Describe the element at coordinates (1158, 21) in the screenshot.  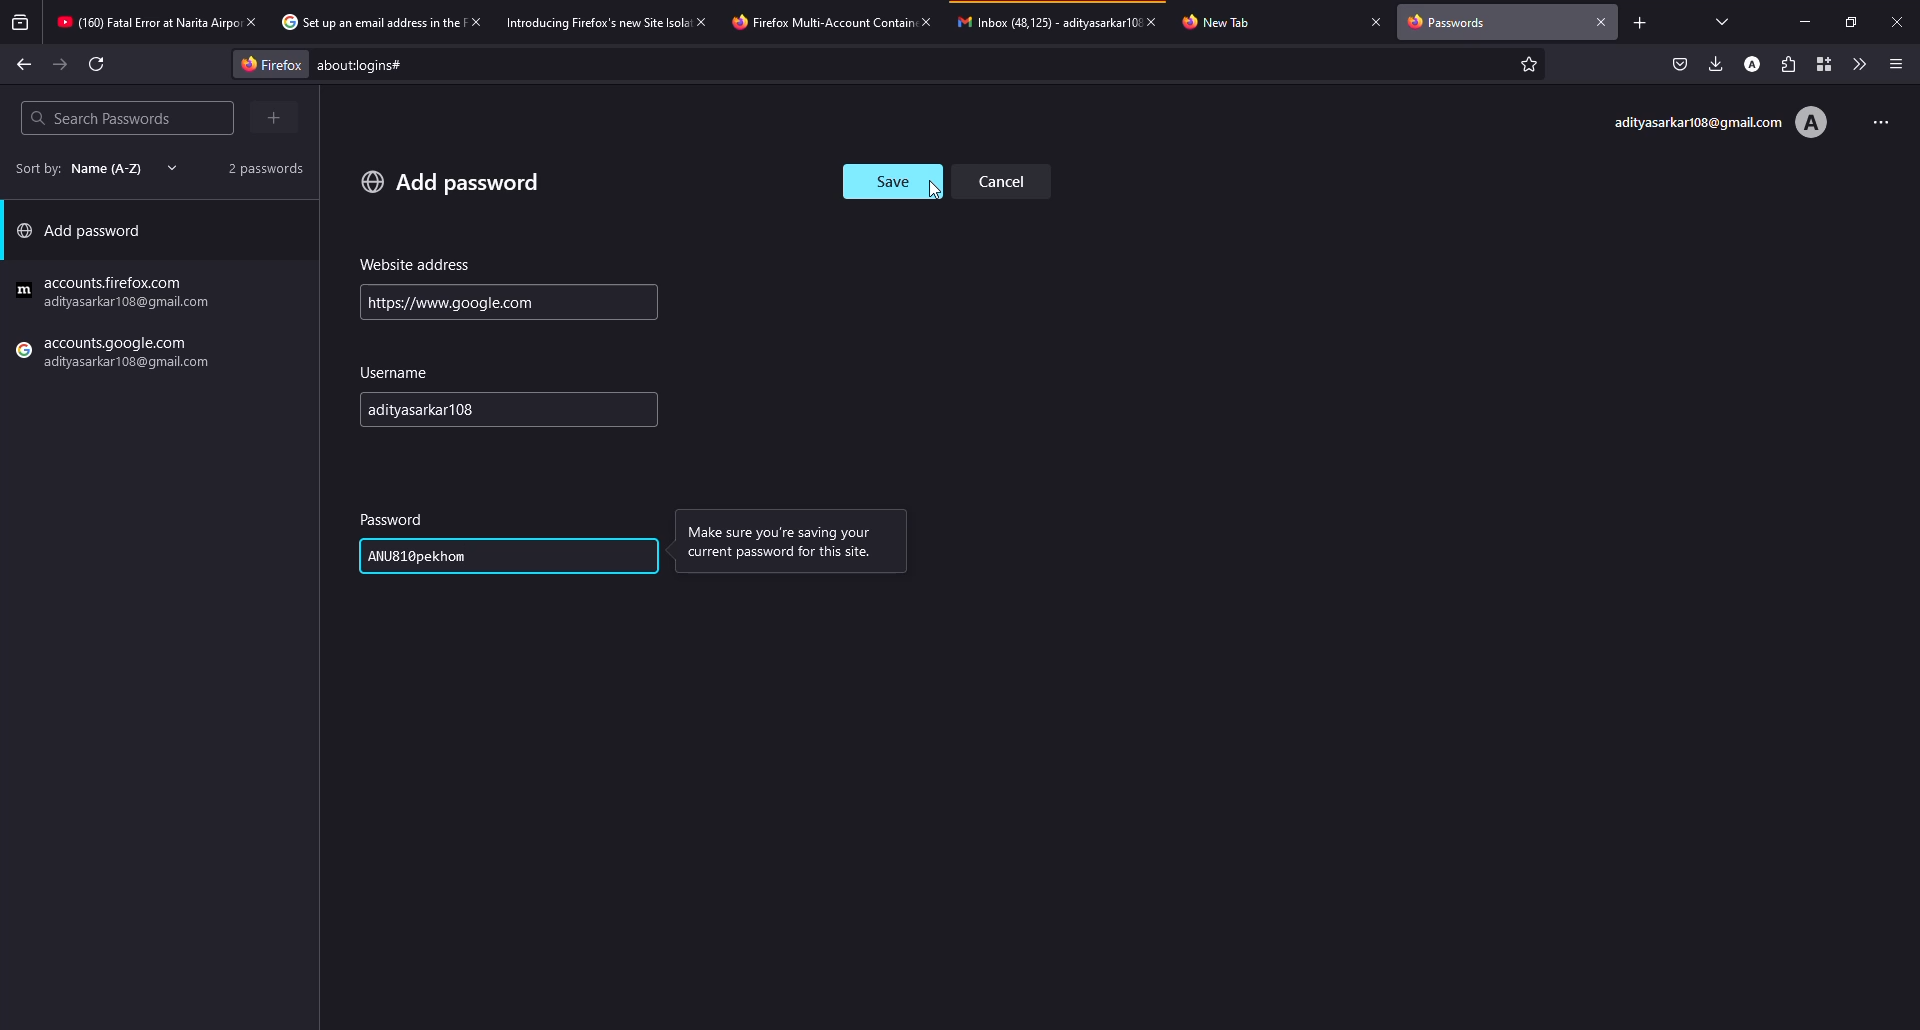
I see `close` at that location.